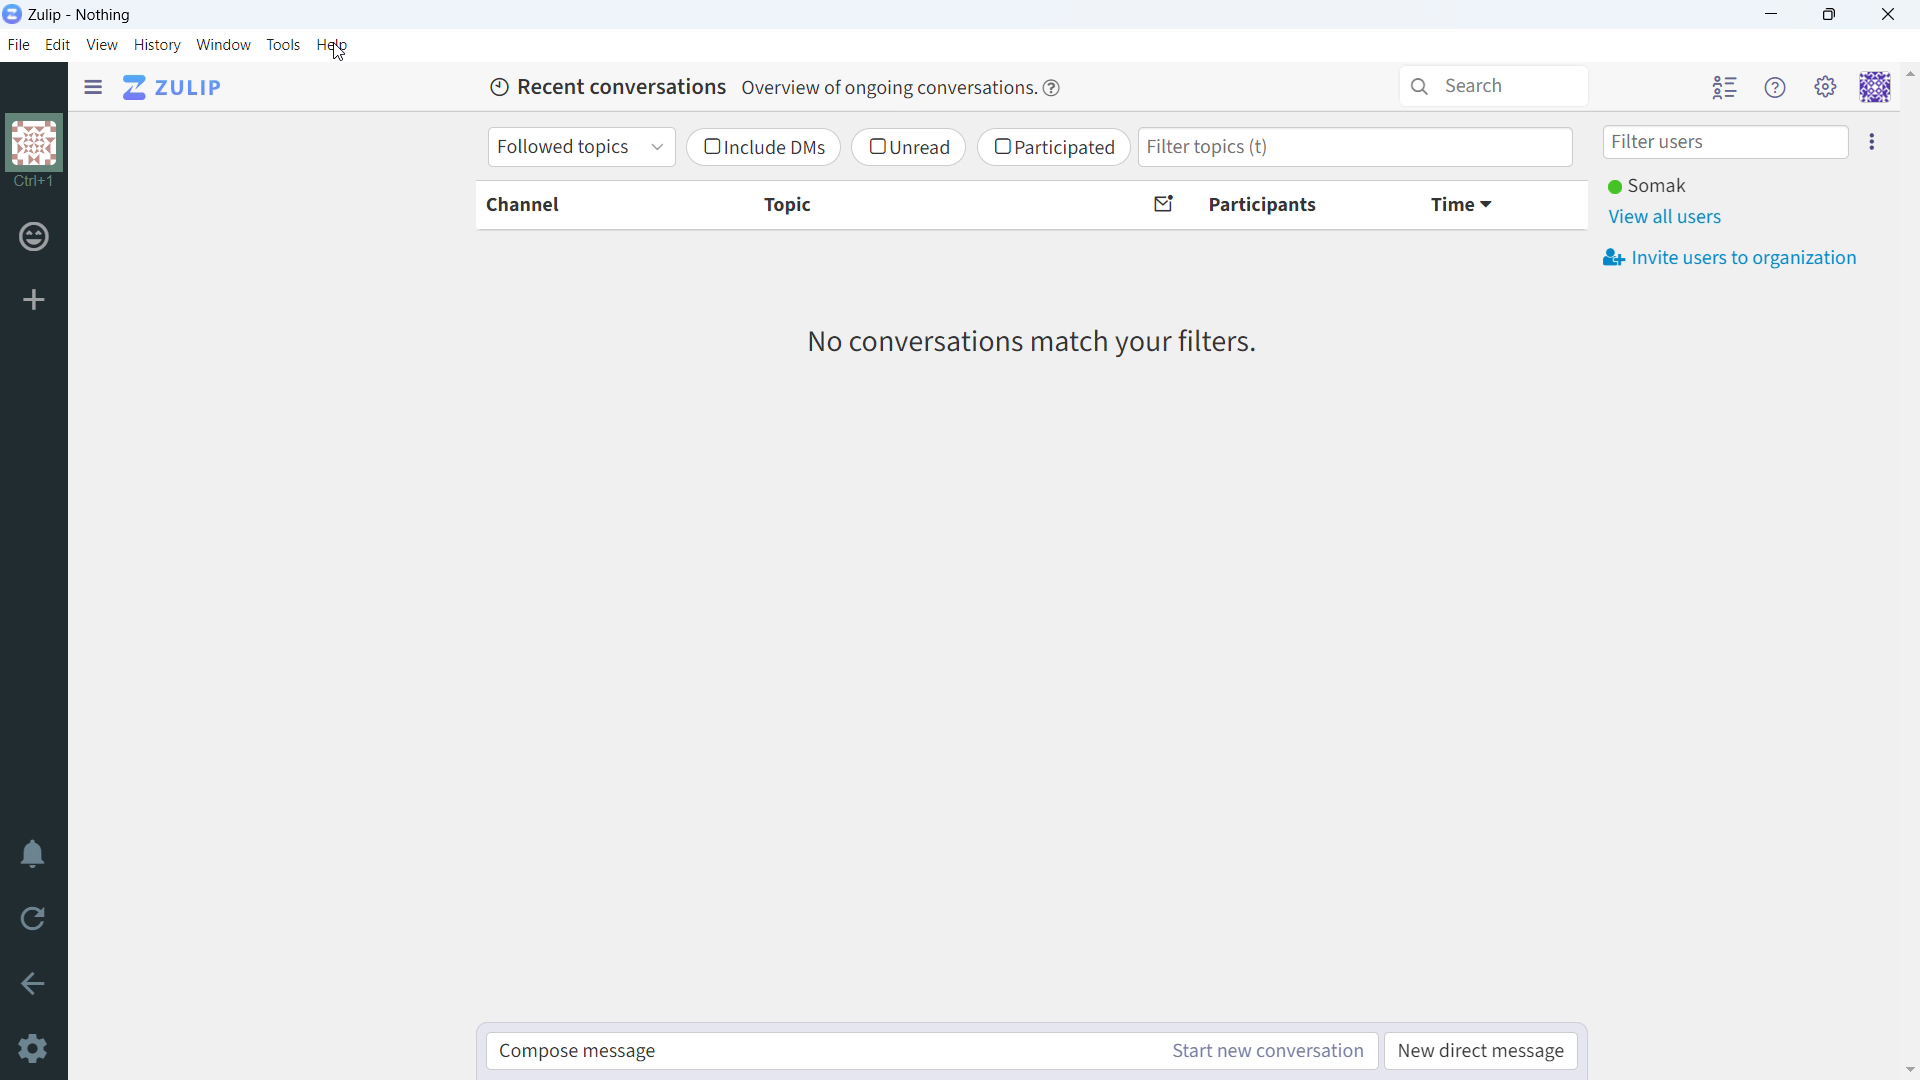 This screenshot has width=1920, height=1080. Describe the element at coordinates (33, 855) in the screenshot. I see `enable do not disturb` at that location.